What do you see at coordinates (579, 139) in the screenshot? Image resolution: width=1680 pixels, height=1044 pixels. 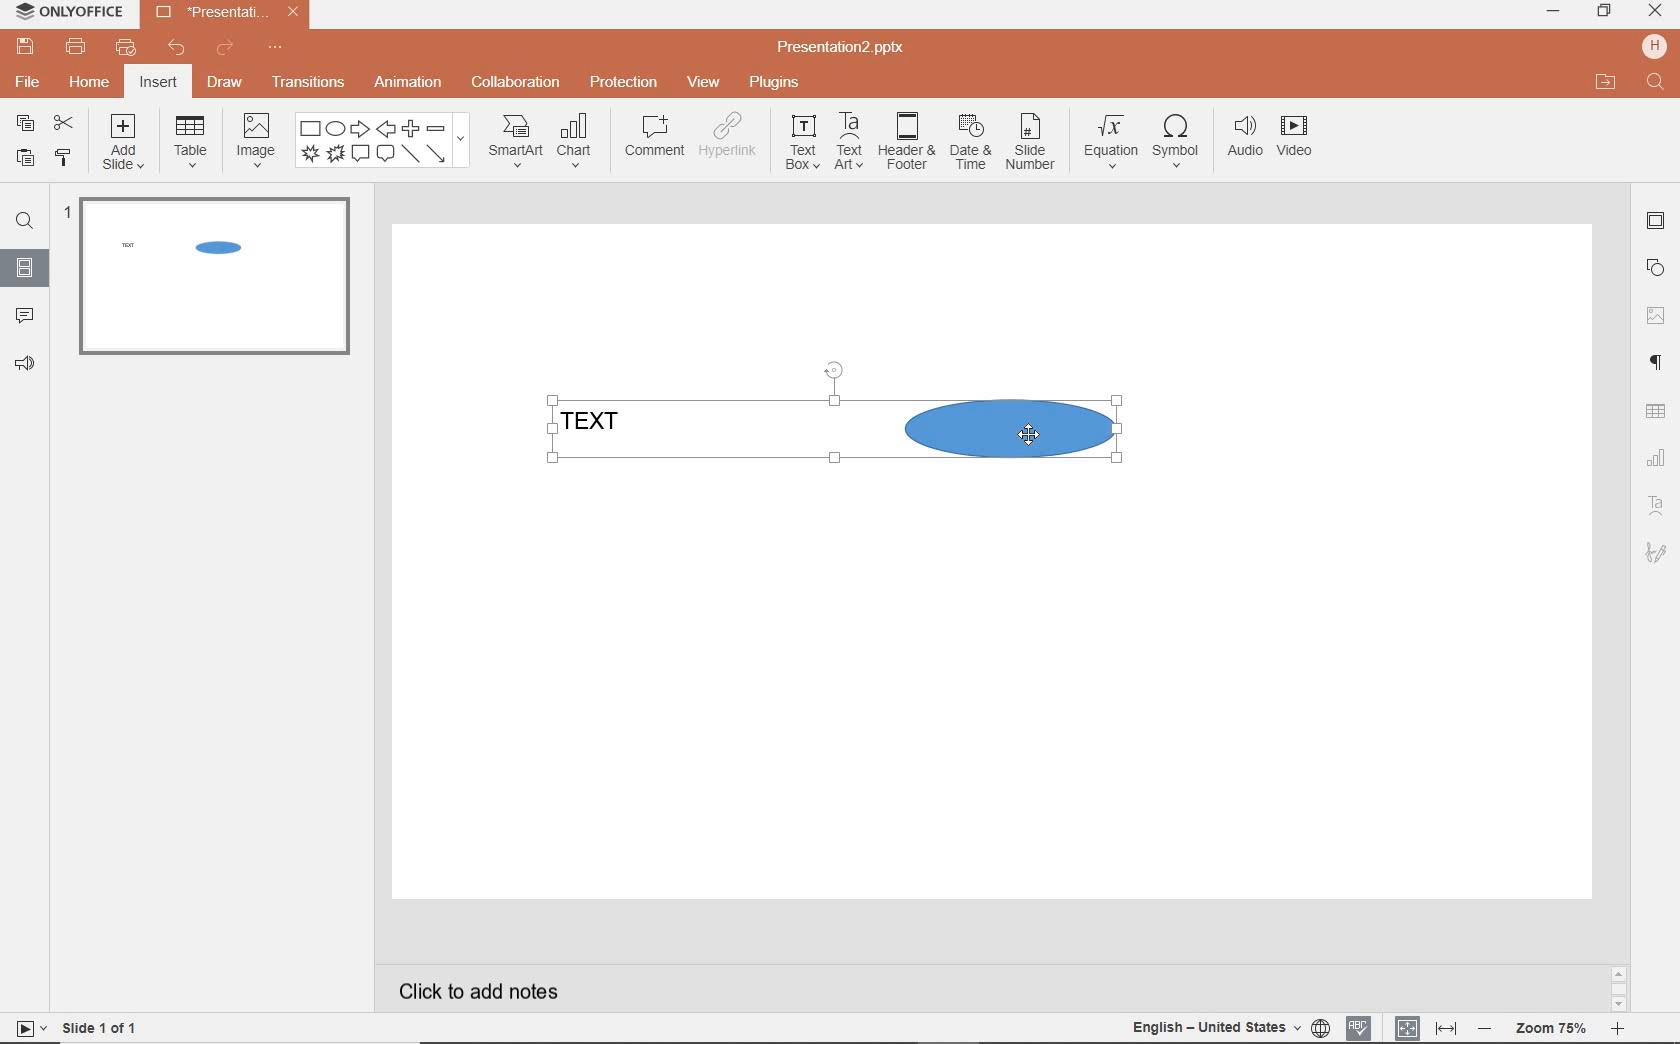 I see `chart` at bounding box center [579, 139].